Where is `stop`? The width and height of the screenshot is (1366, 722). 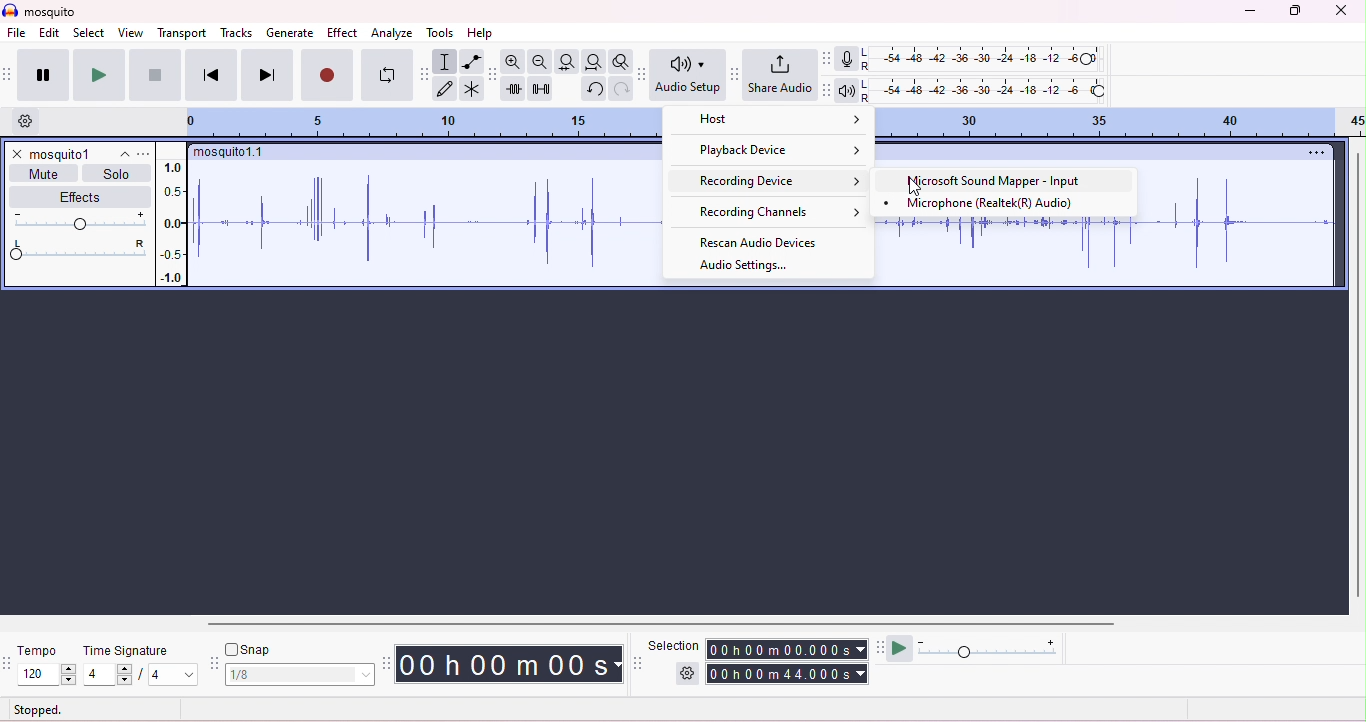 stop is located at coordinates (154, 75).